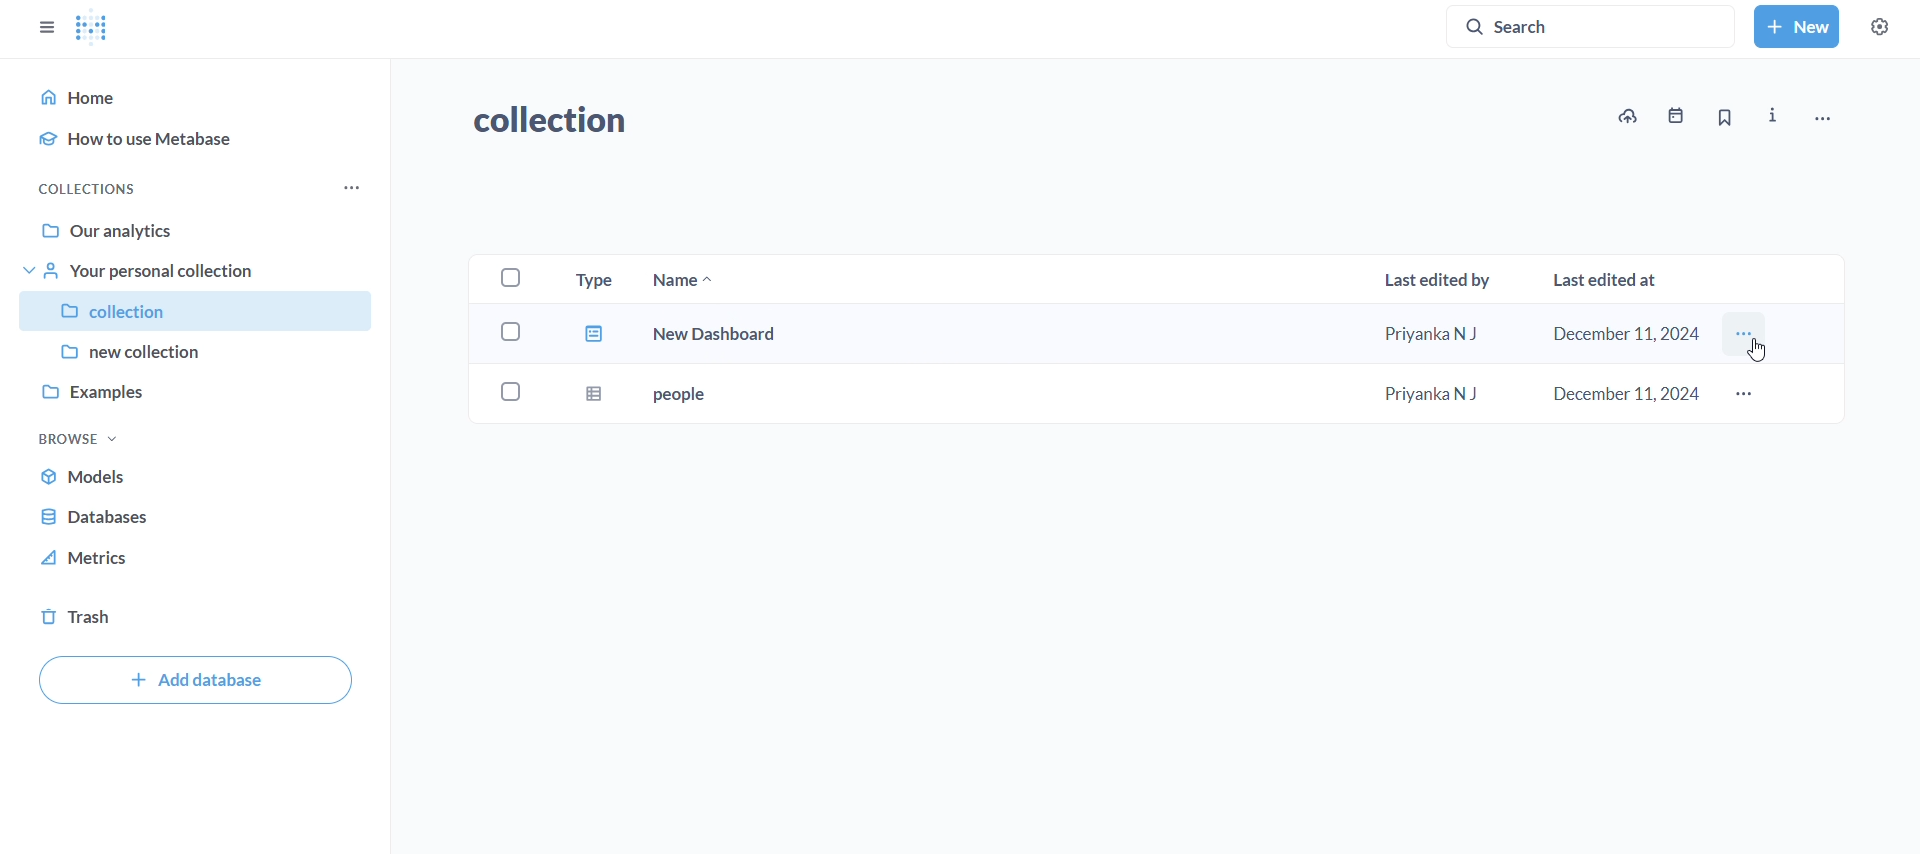 This screenshot has height=854, width=1920. What do you see at coordinates (45, 27) in the screenshot?
I see `close sidebar` at bounding box center [45, 27].